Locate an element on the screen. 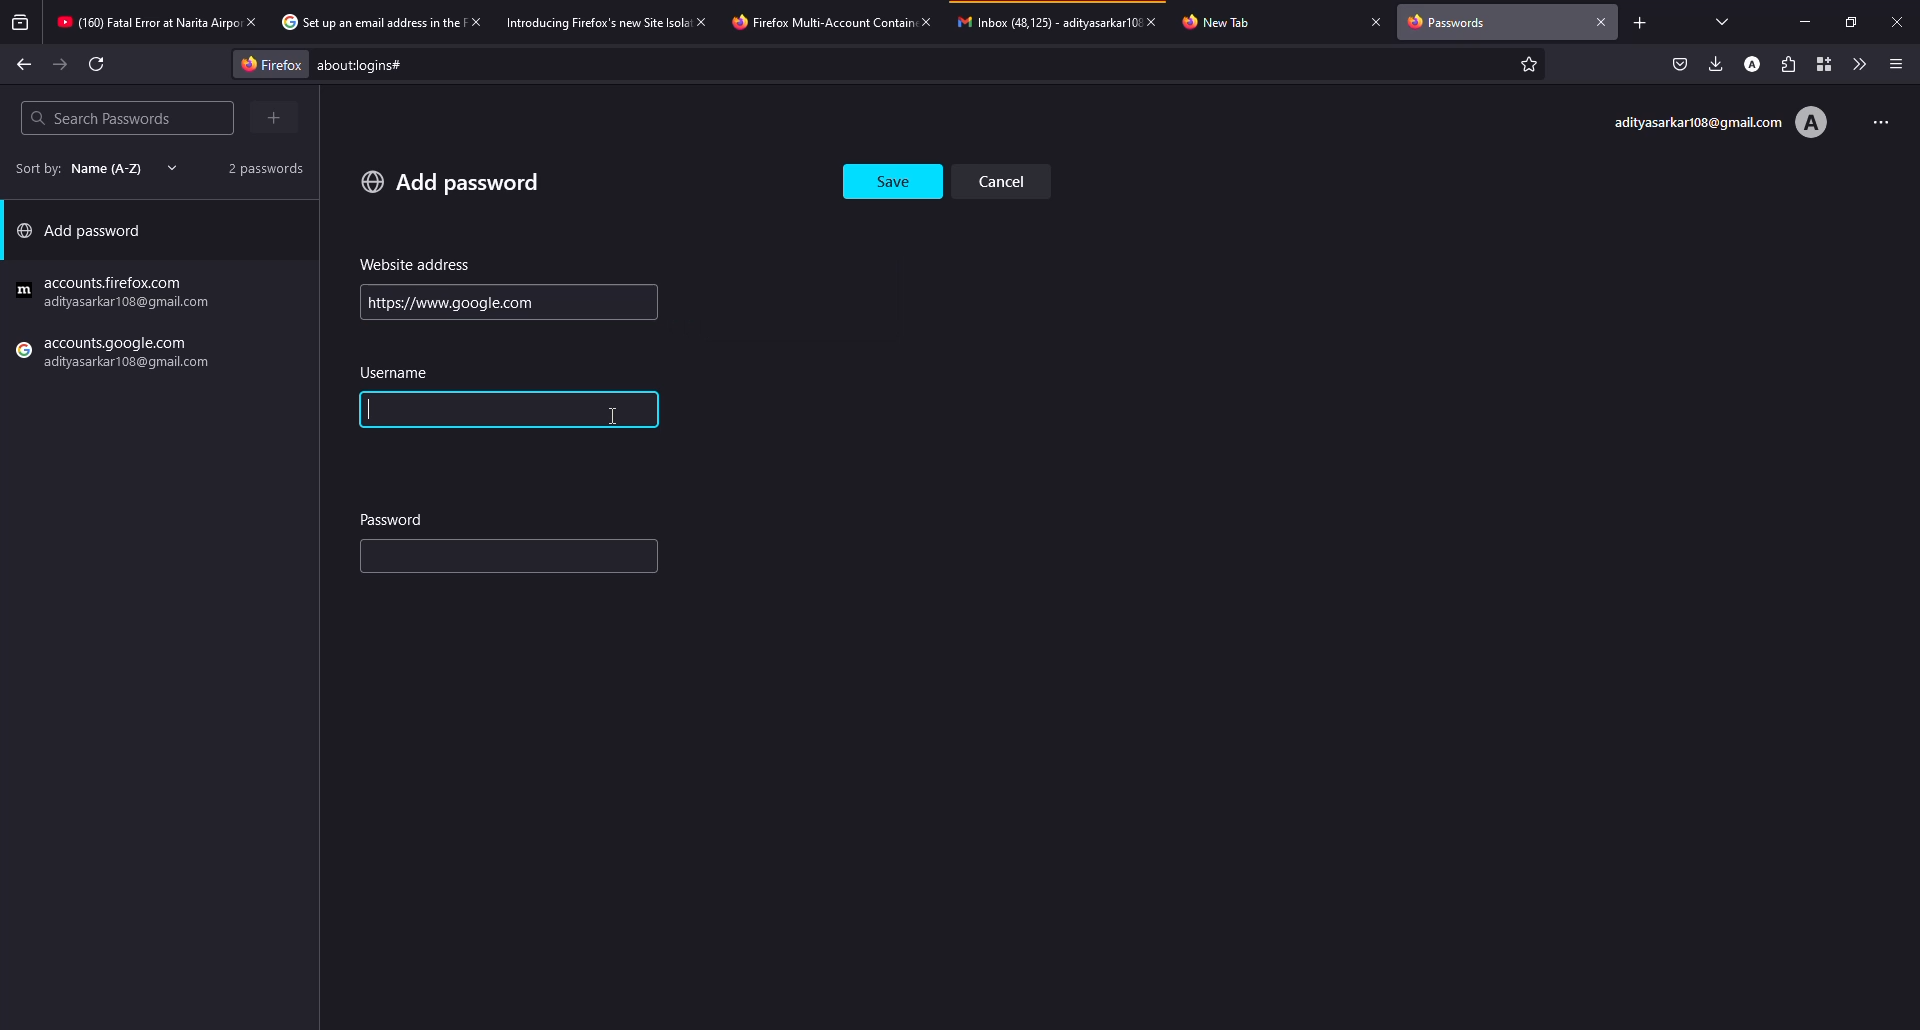 The height and width of the screenshot is (1030, 1920). favorites is located at coordinates (1526, 66).